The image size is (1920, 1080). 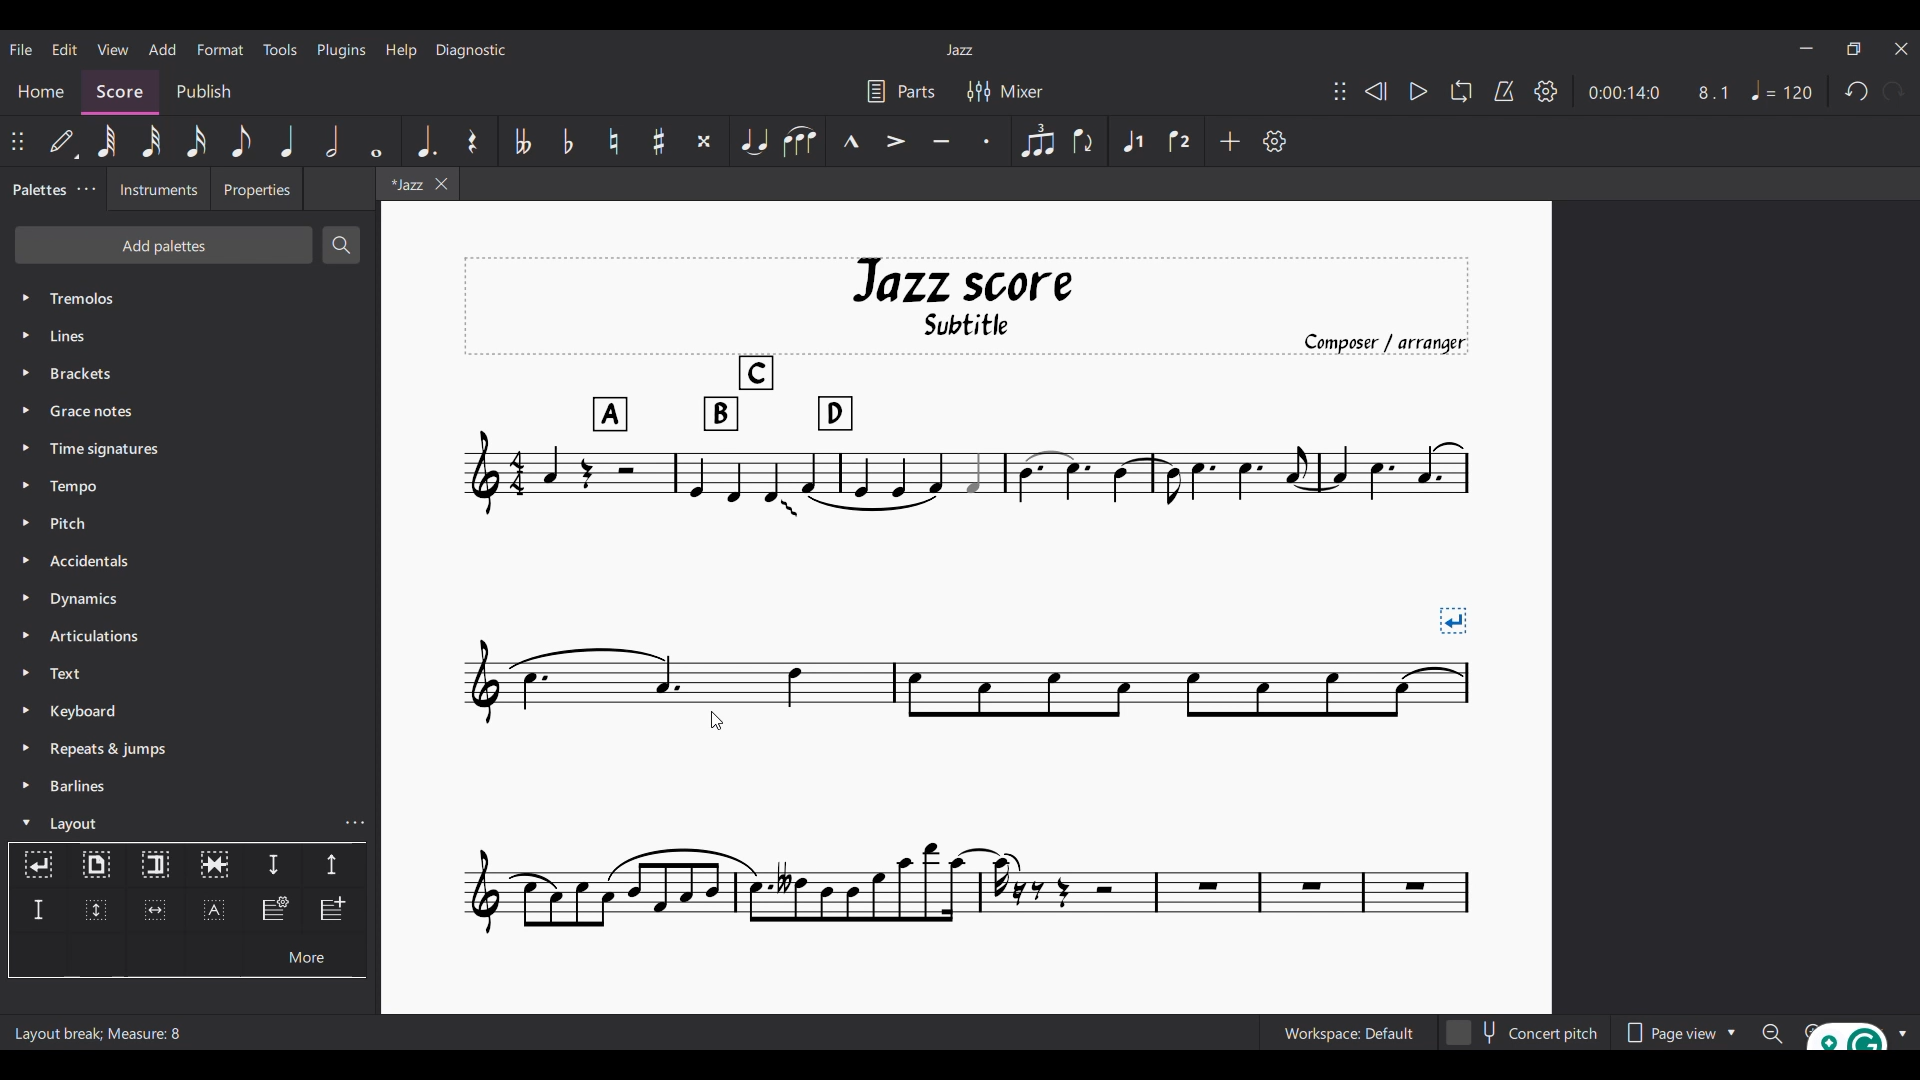 What do you see at coordinates (190, 673) in the screenshot?
I see `Text` at bounding box center [190, 673].